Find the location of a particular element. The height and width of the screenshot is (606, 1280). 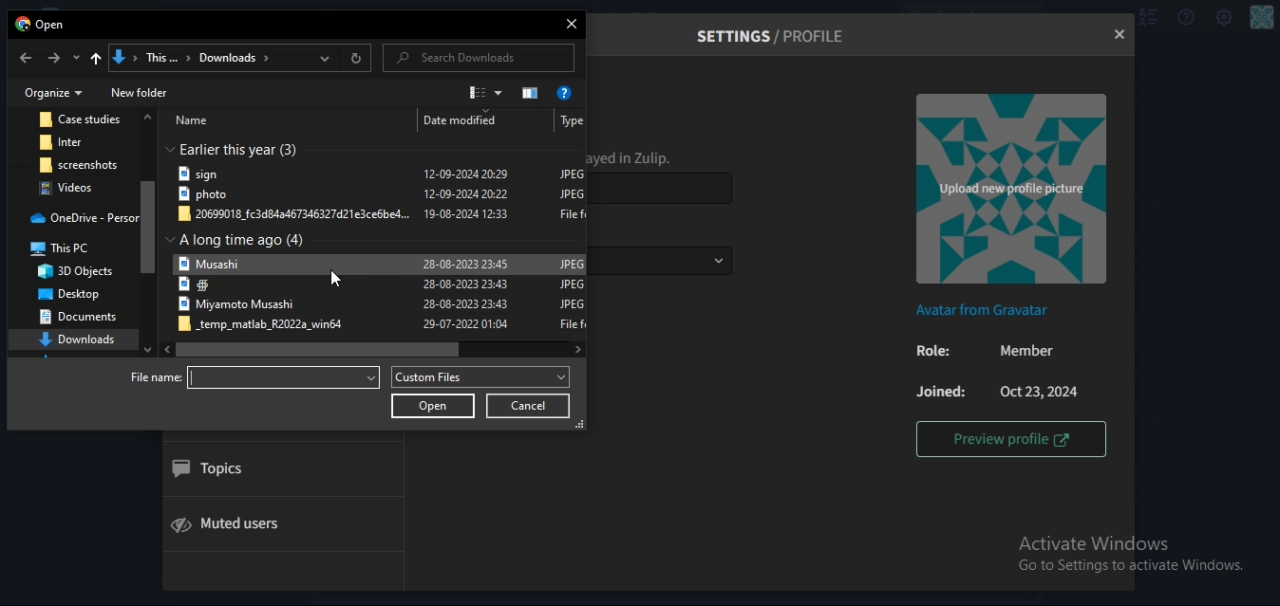

Joined : Oct 23, 2024 is located at coordinates (995, 391).